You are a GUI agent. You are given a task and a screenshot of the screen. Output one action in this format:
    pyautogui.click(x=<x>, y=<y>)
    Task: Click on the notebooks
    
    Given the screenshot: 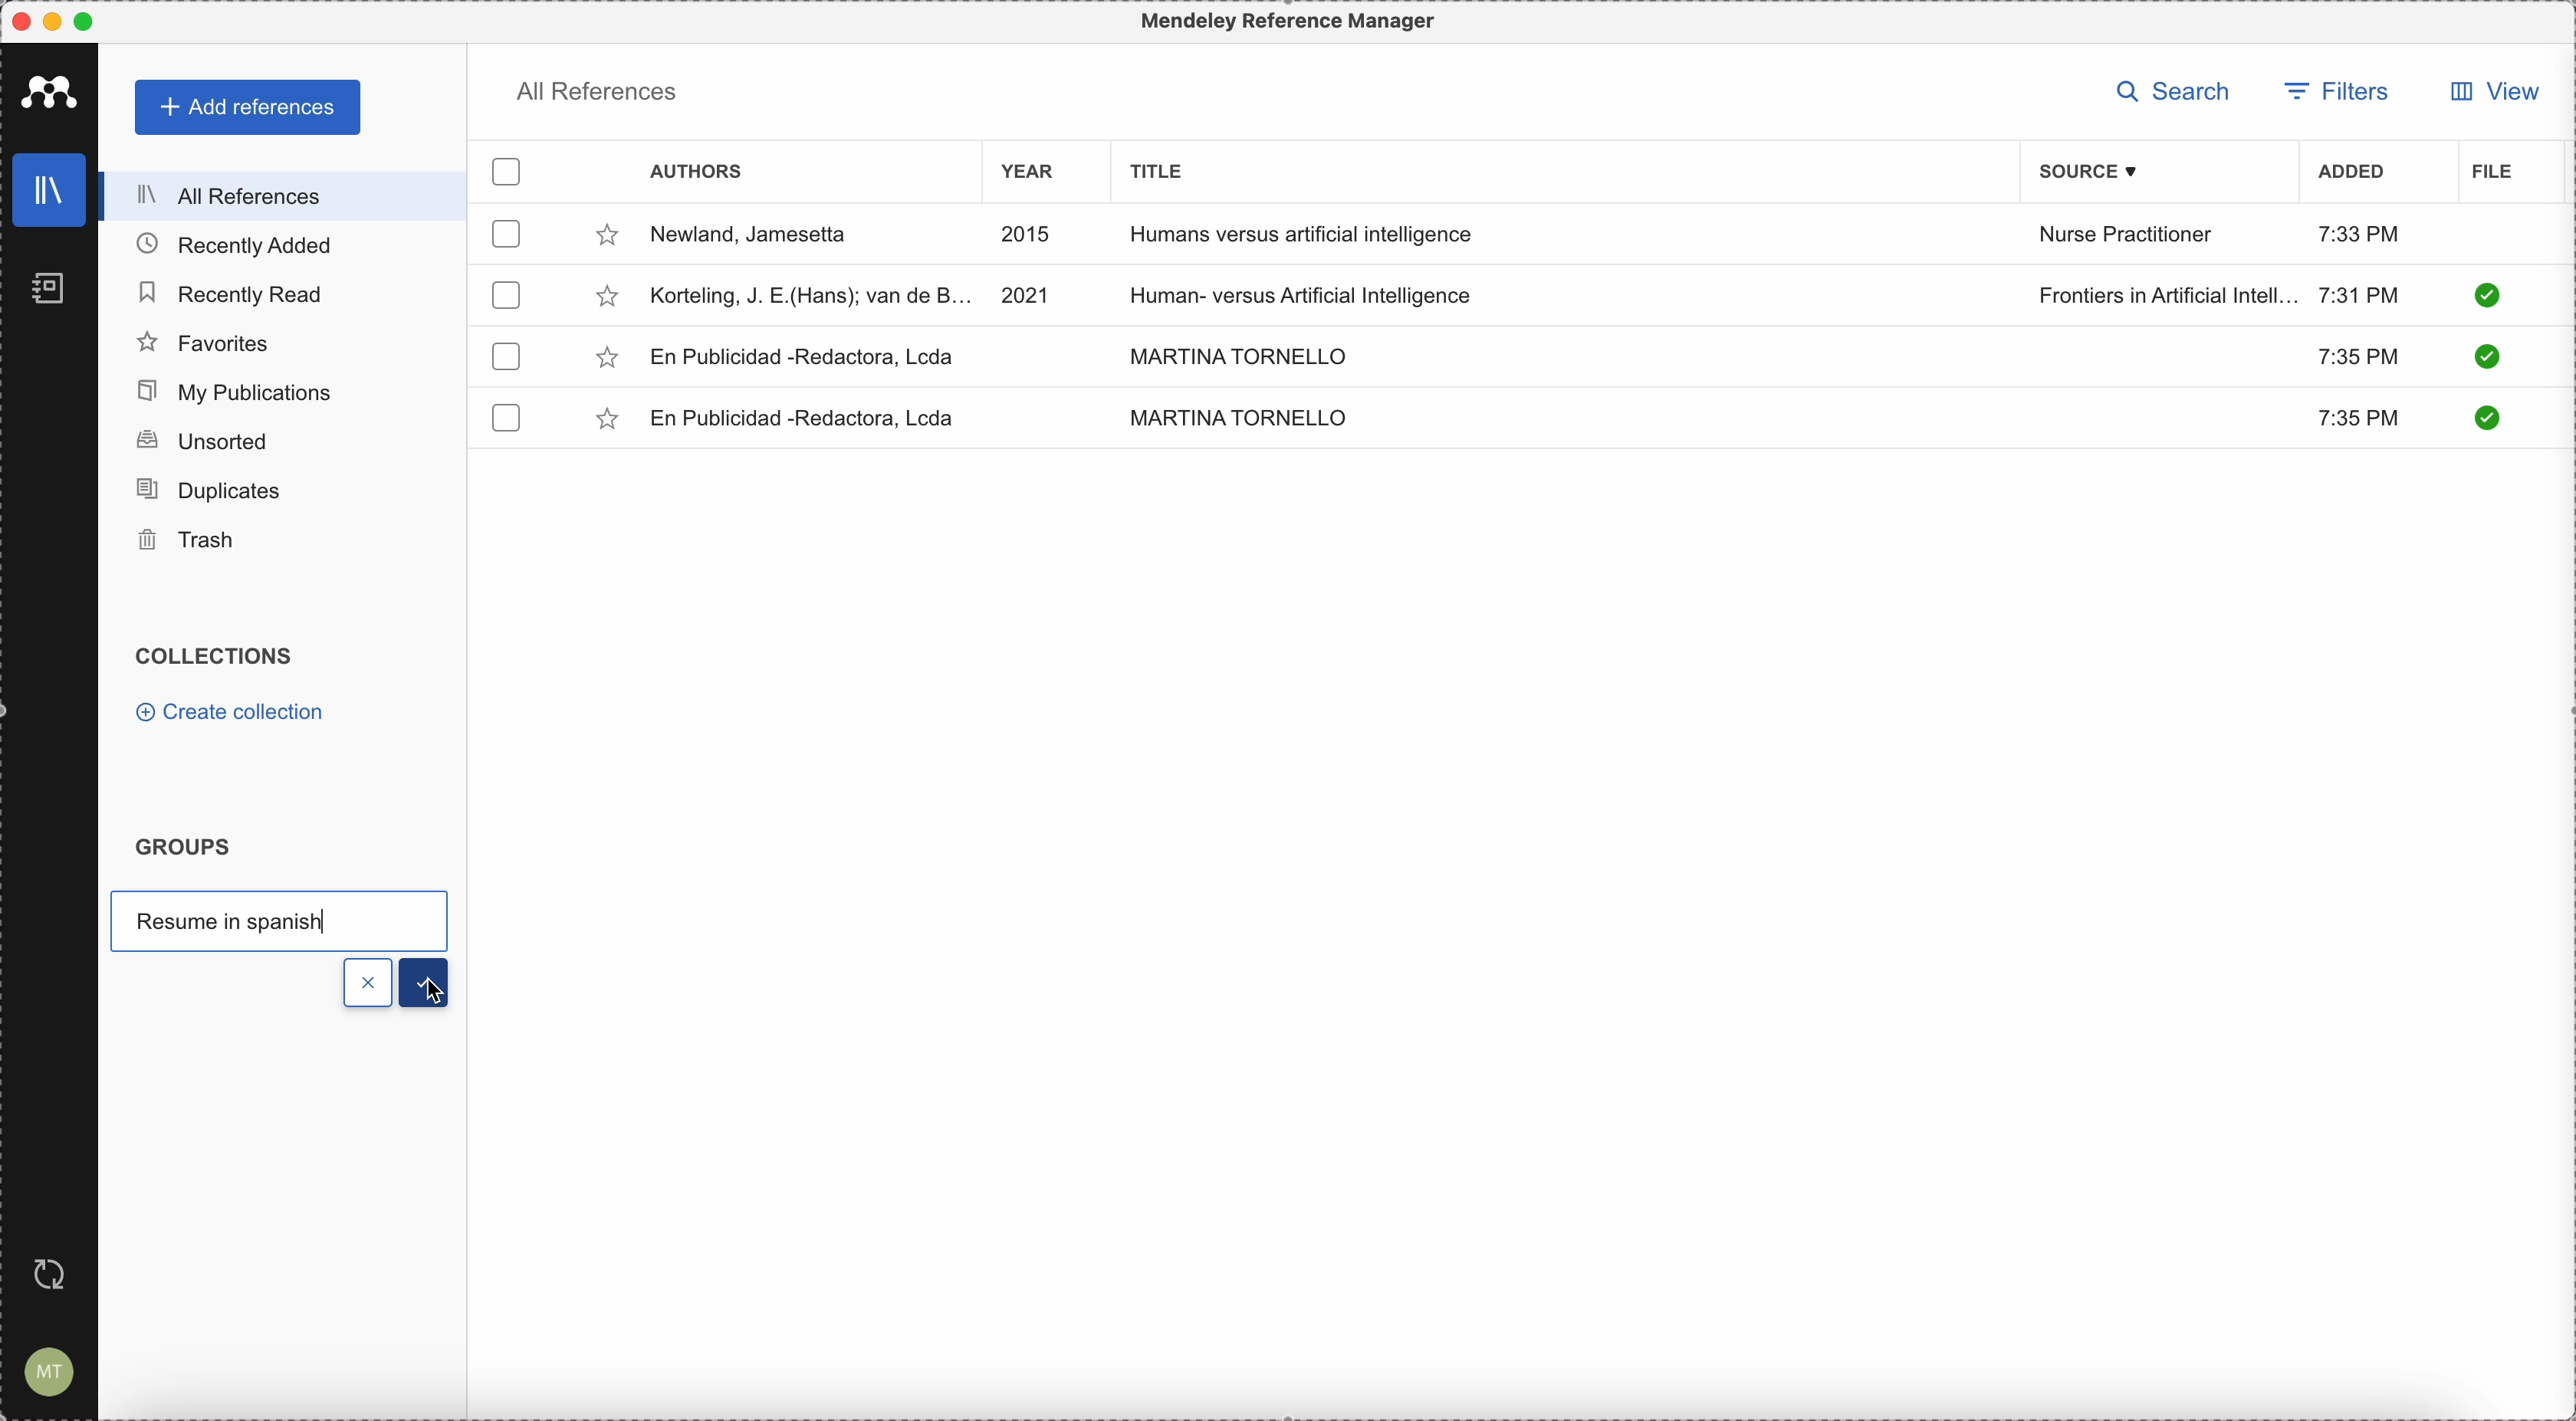 What is the action you would take?
    pyautogui.click(x=52, y=294)
    